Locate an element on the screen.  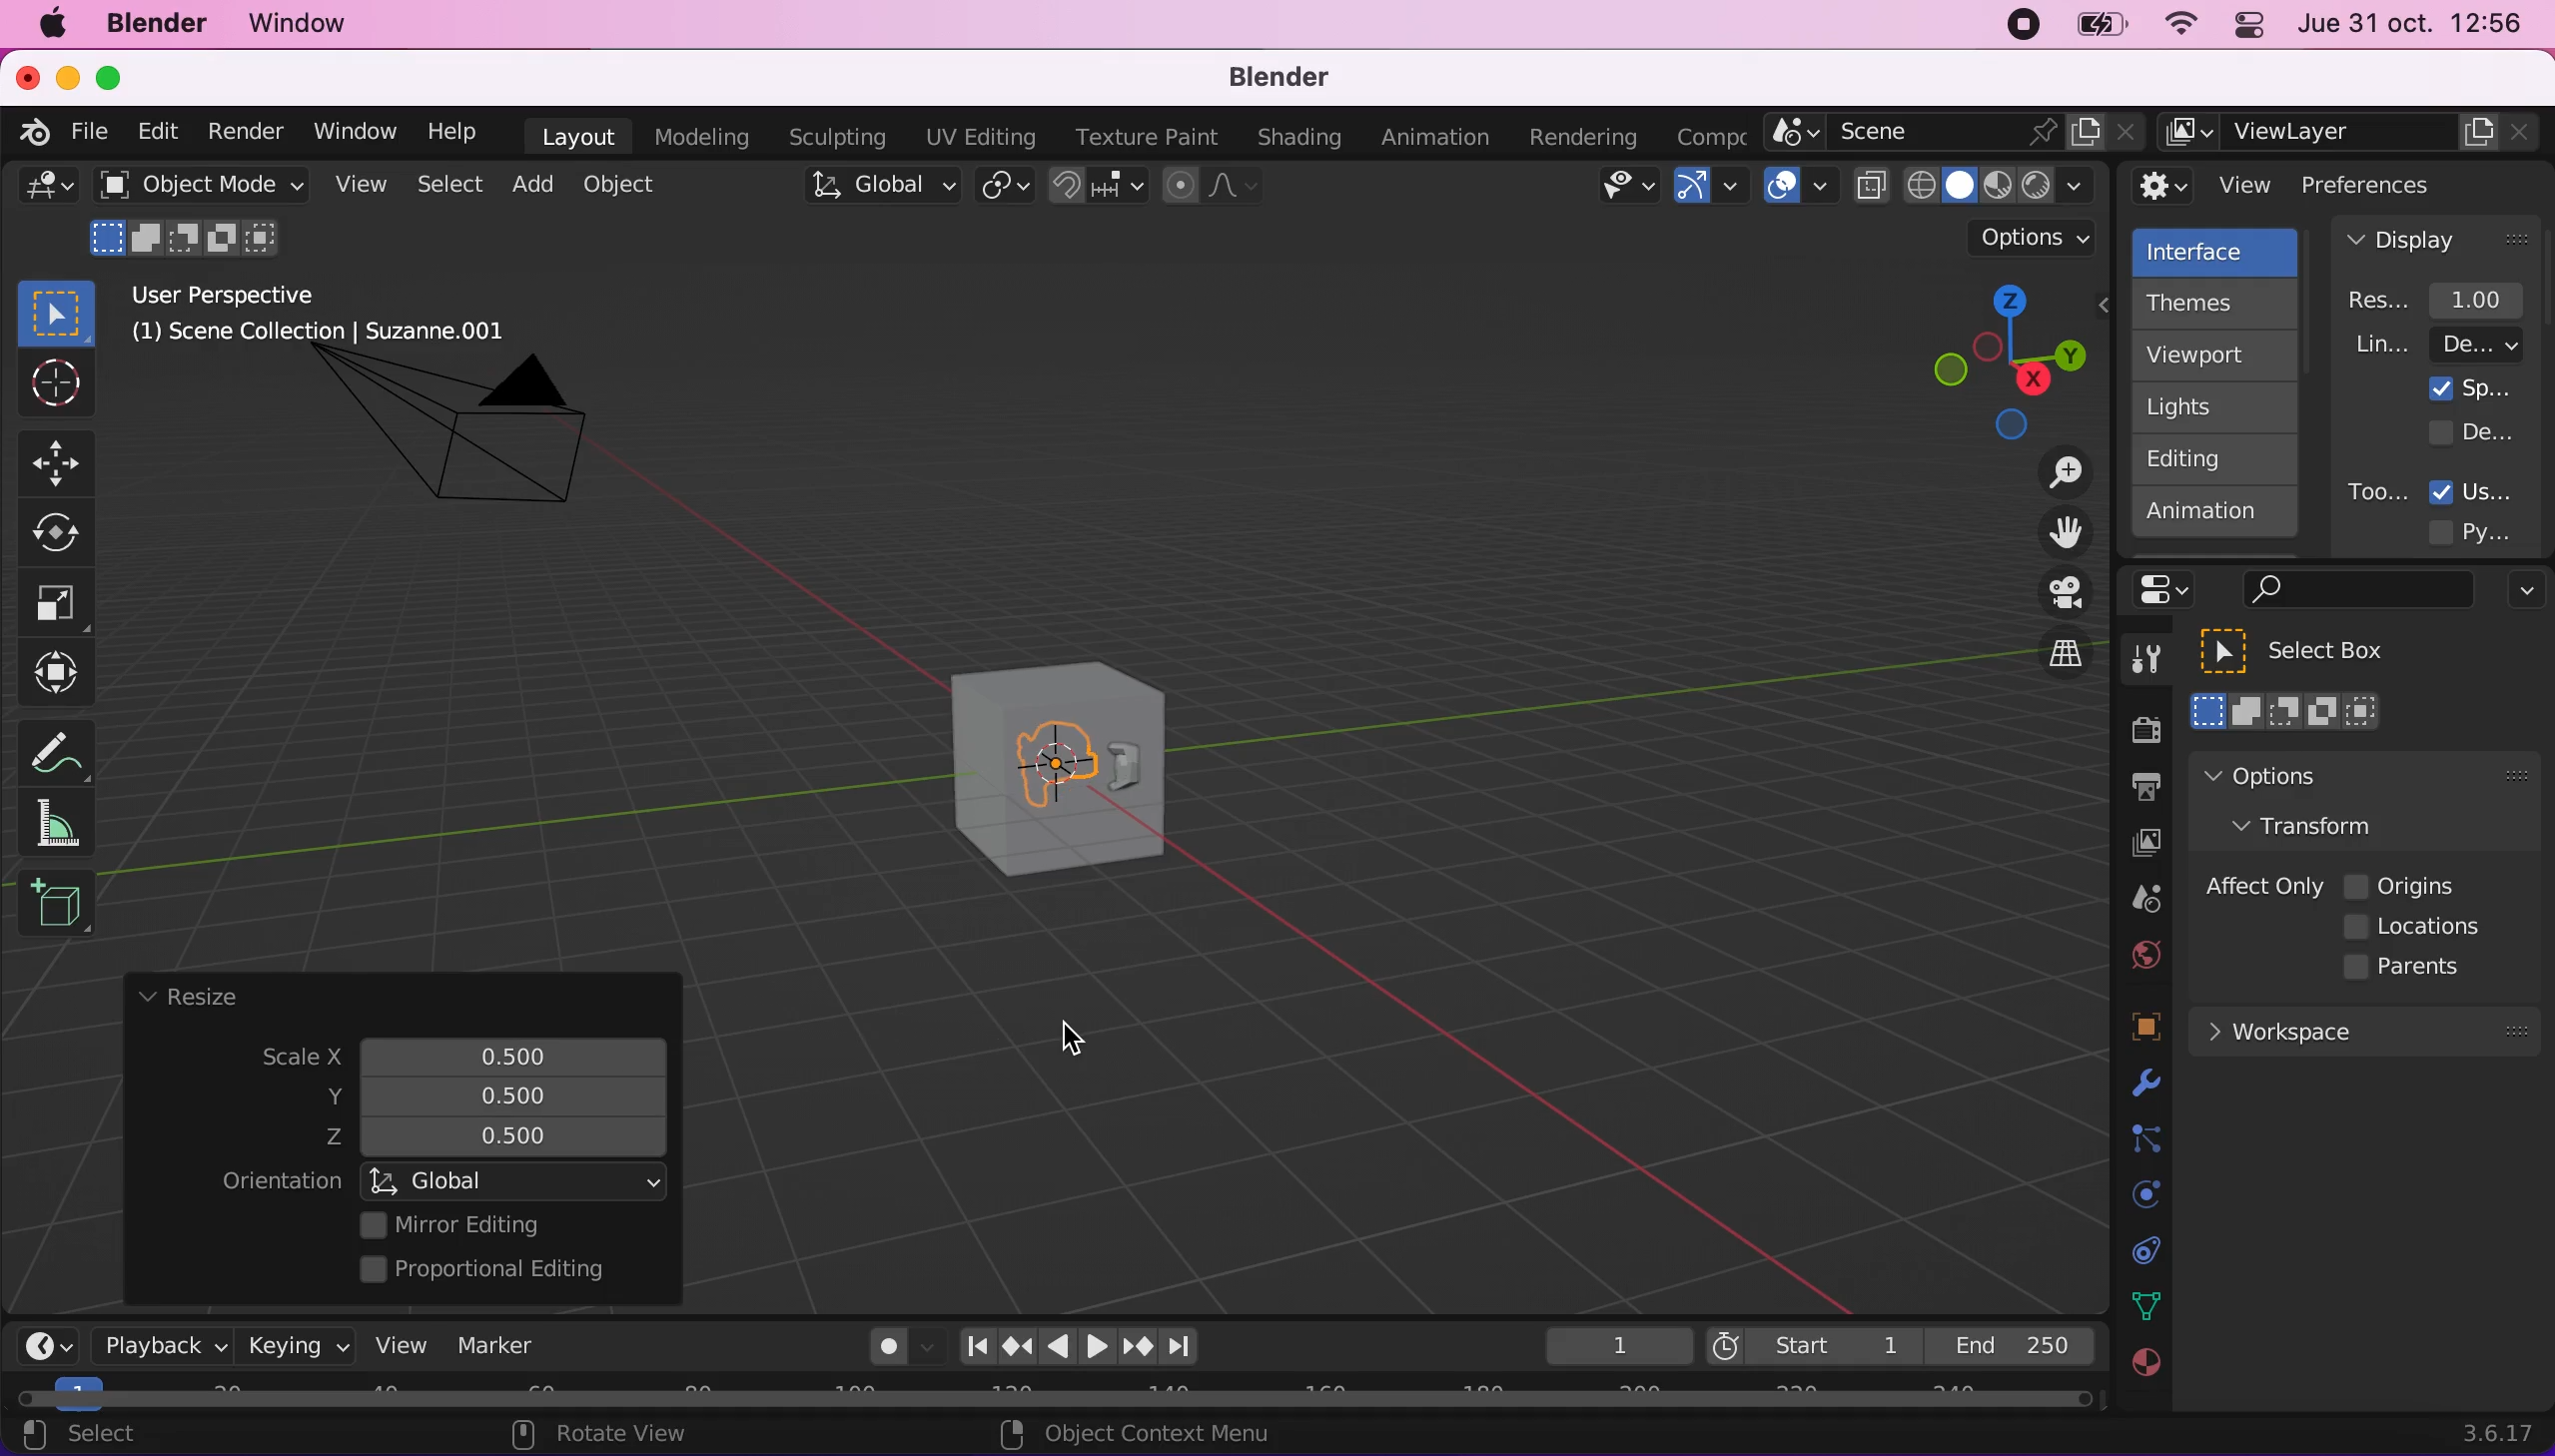
transform is located at coordinates (2324, 824).